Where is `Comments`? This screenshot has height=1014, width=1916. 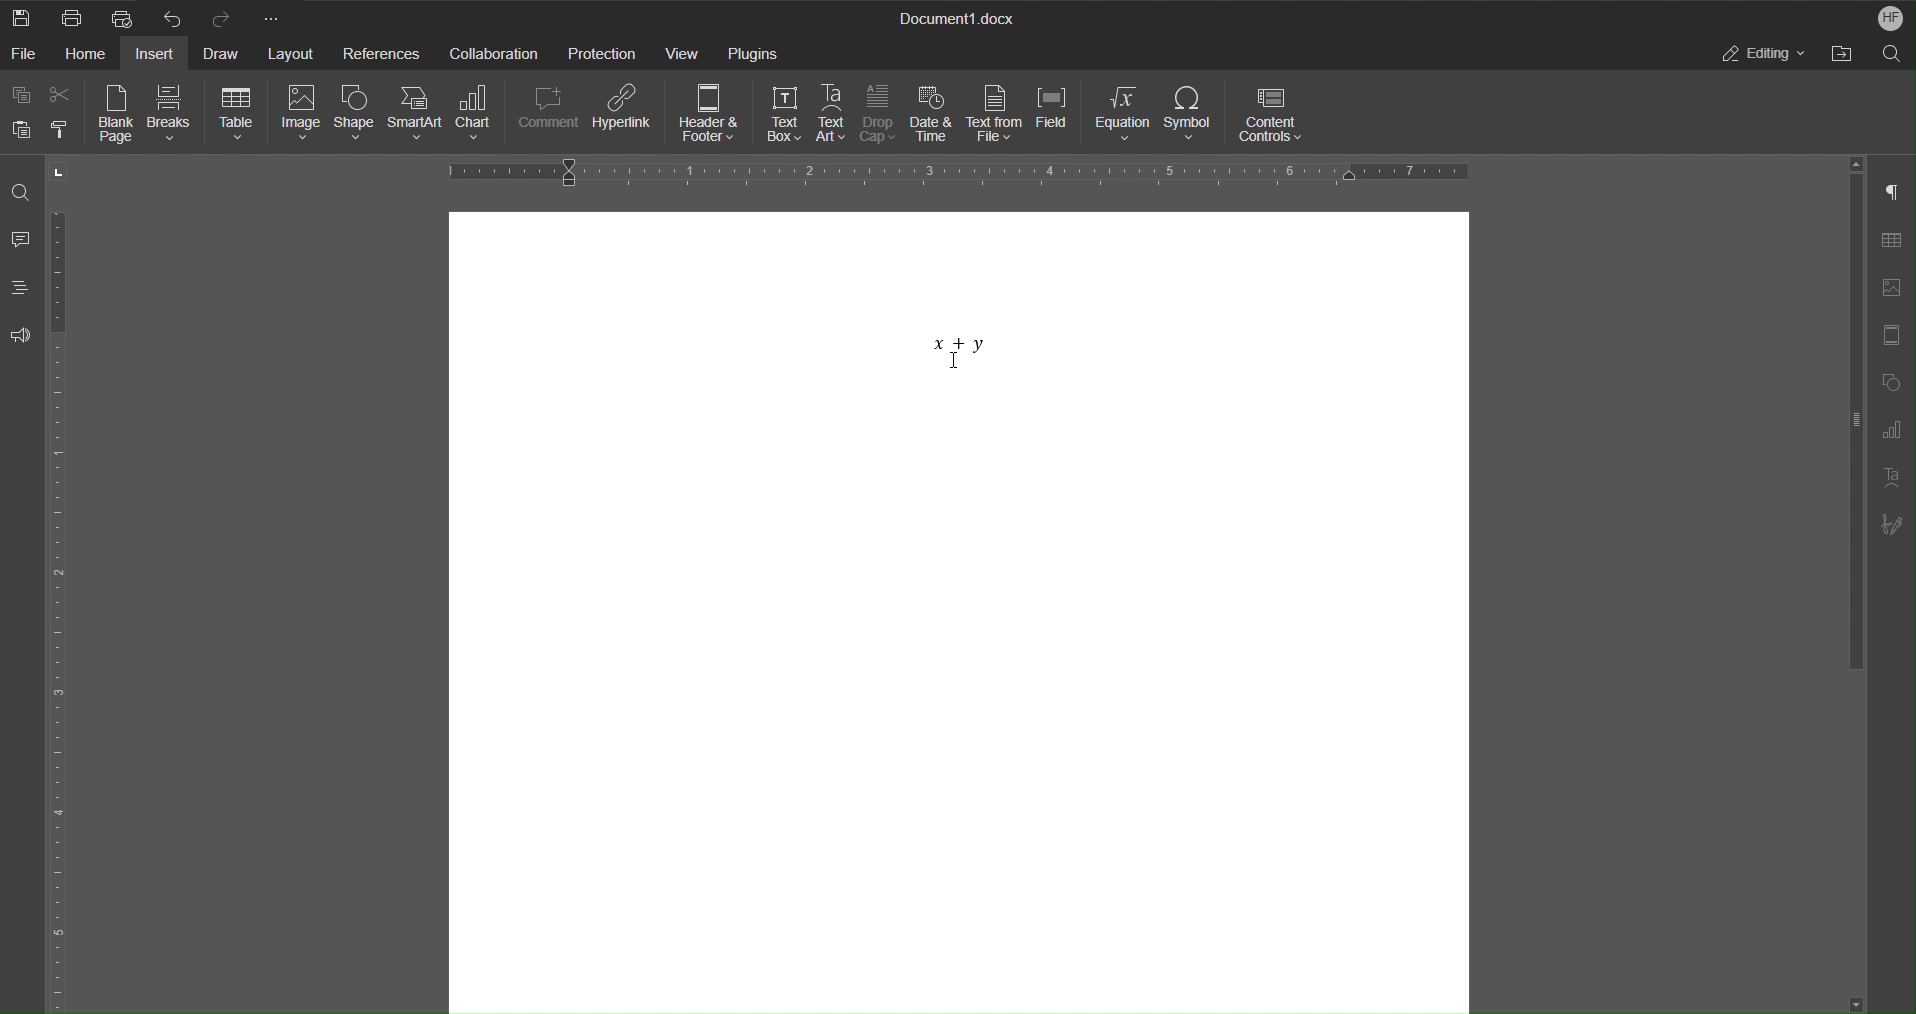 Comments is located at coordinates (18, 246).